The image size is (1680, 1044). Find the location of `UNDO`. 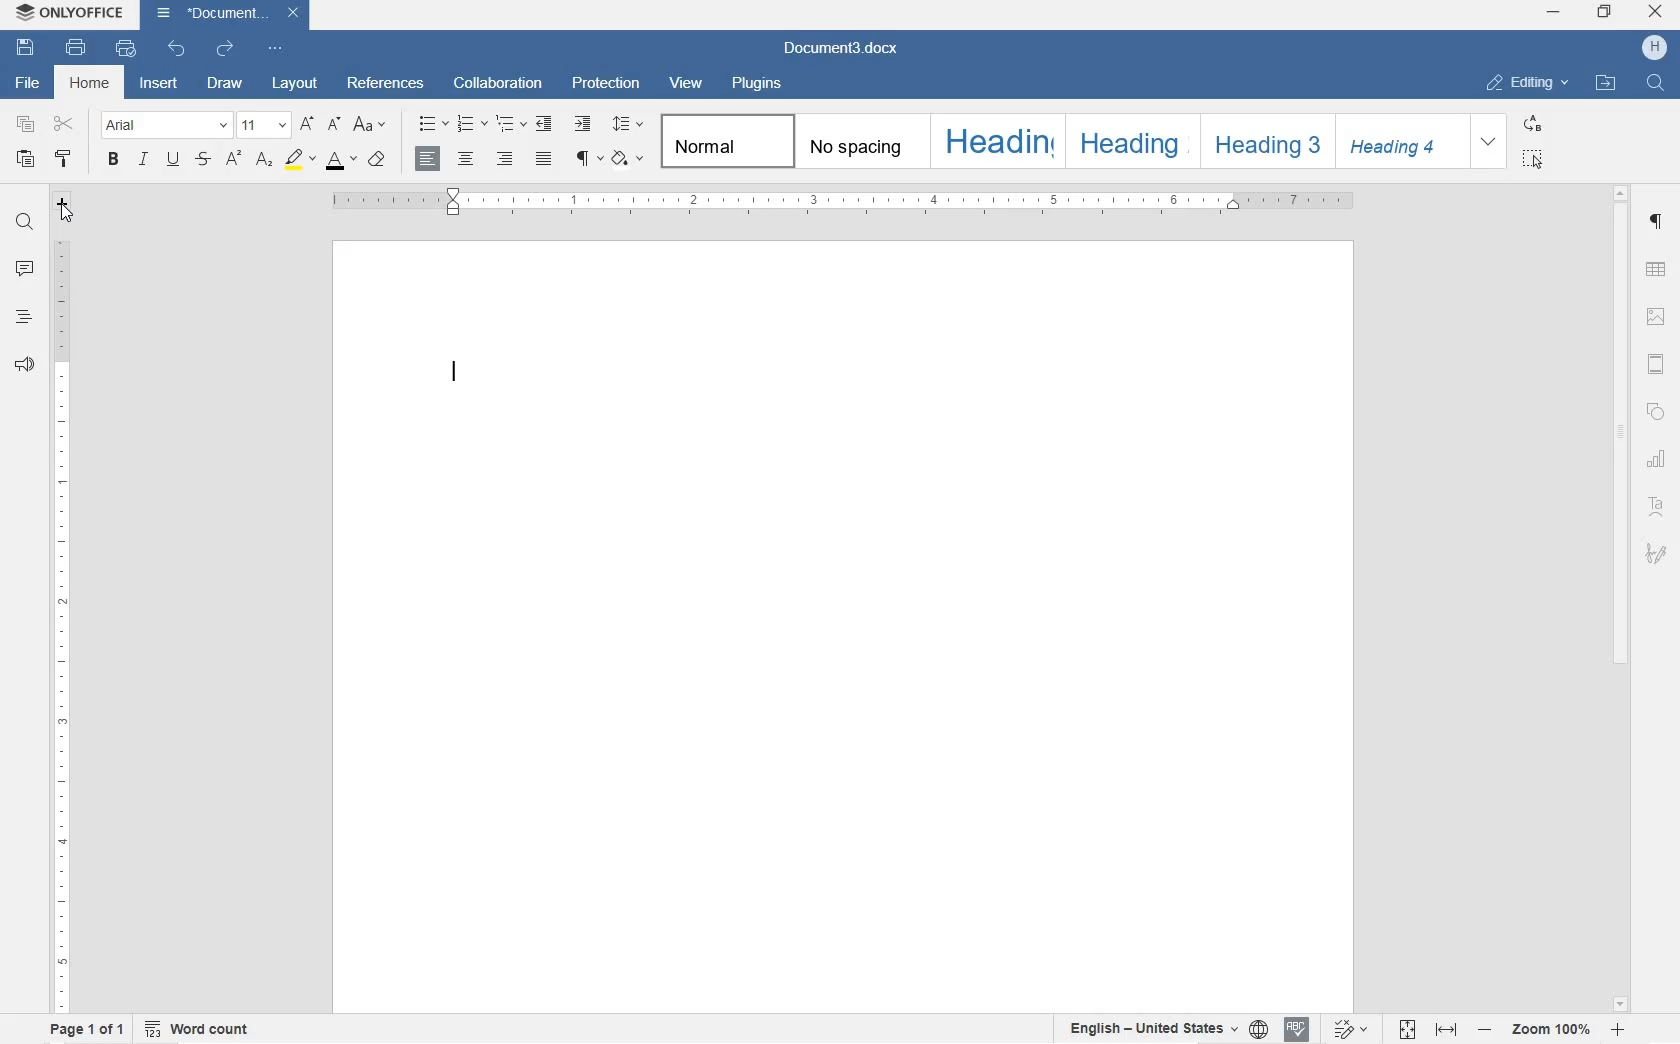

UNDO is located at coordinates (177, 49).